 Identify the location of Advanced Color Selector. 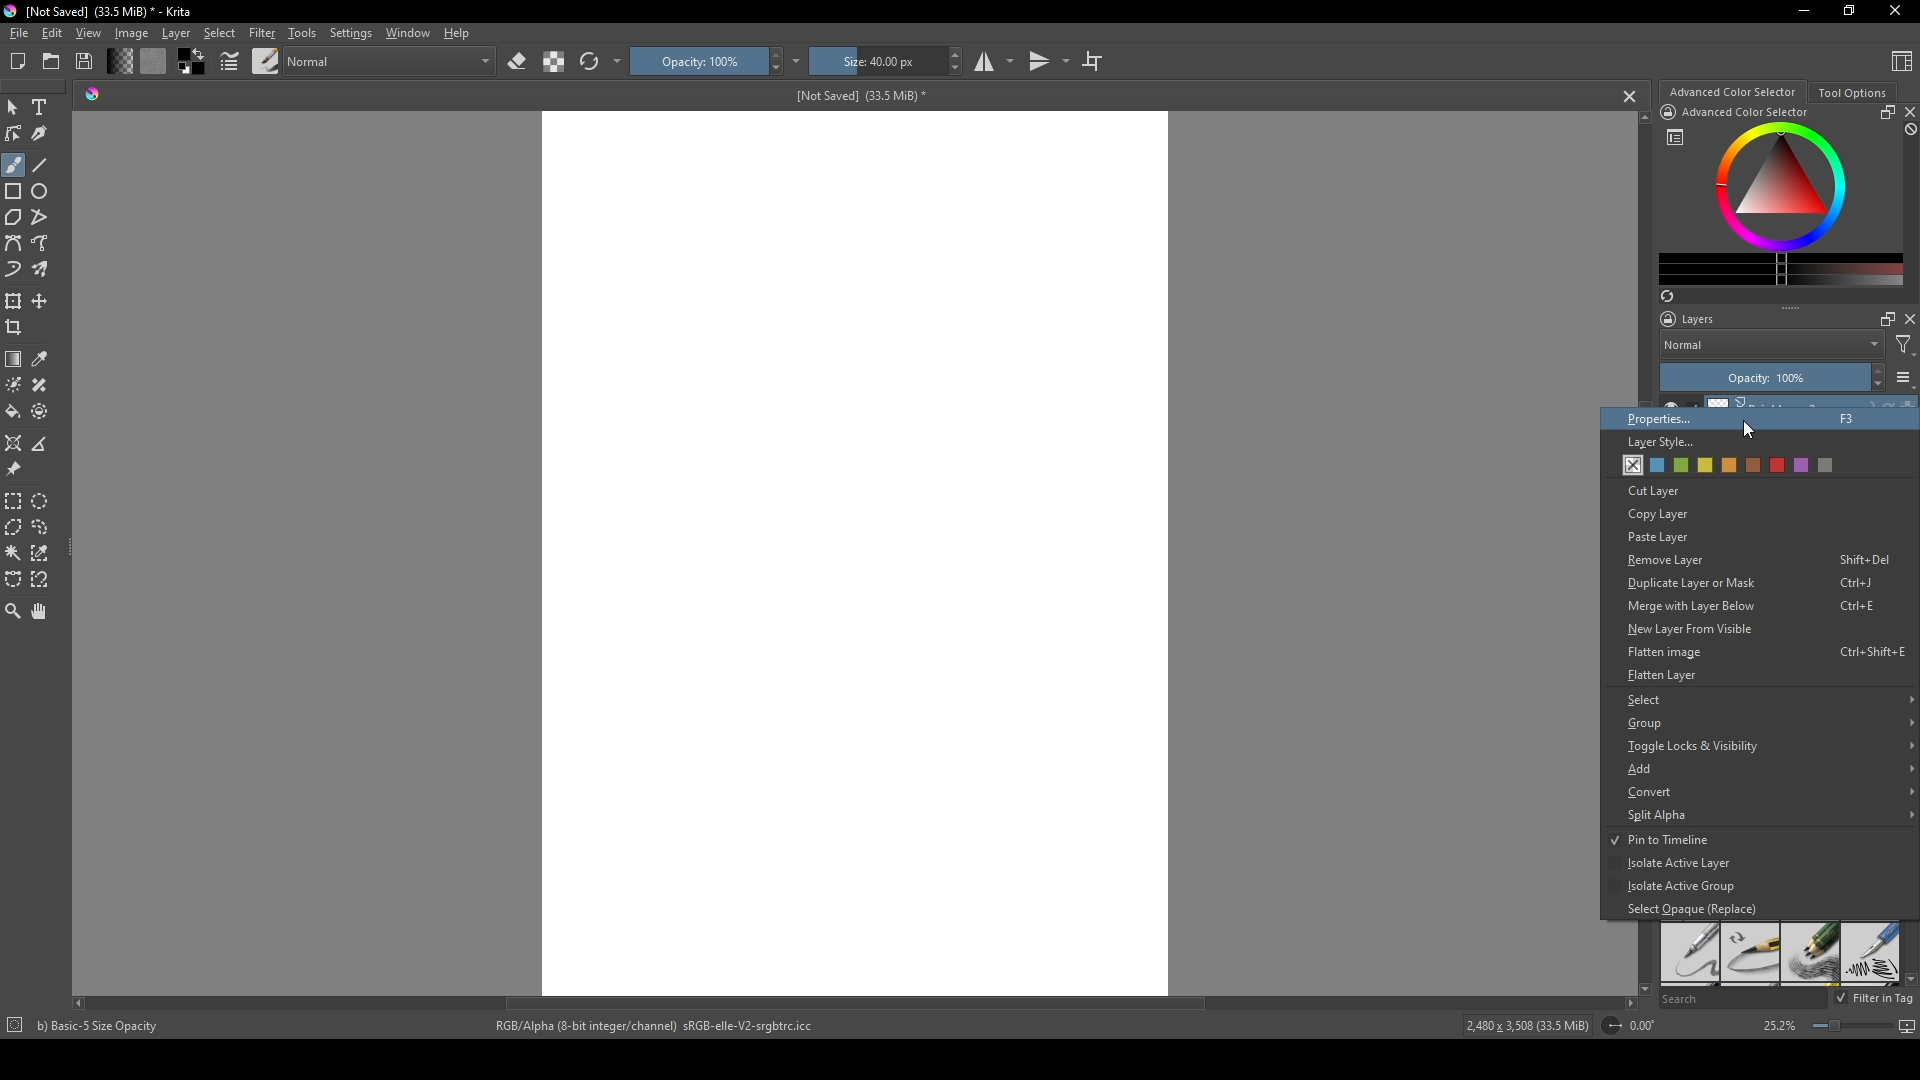
(1746, 113).